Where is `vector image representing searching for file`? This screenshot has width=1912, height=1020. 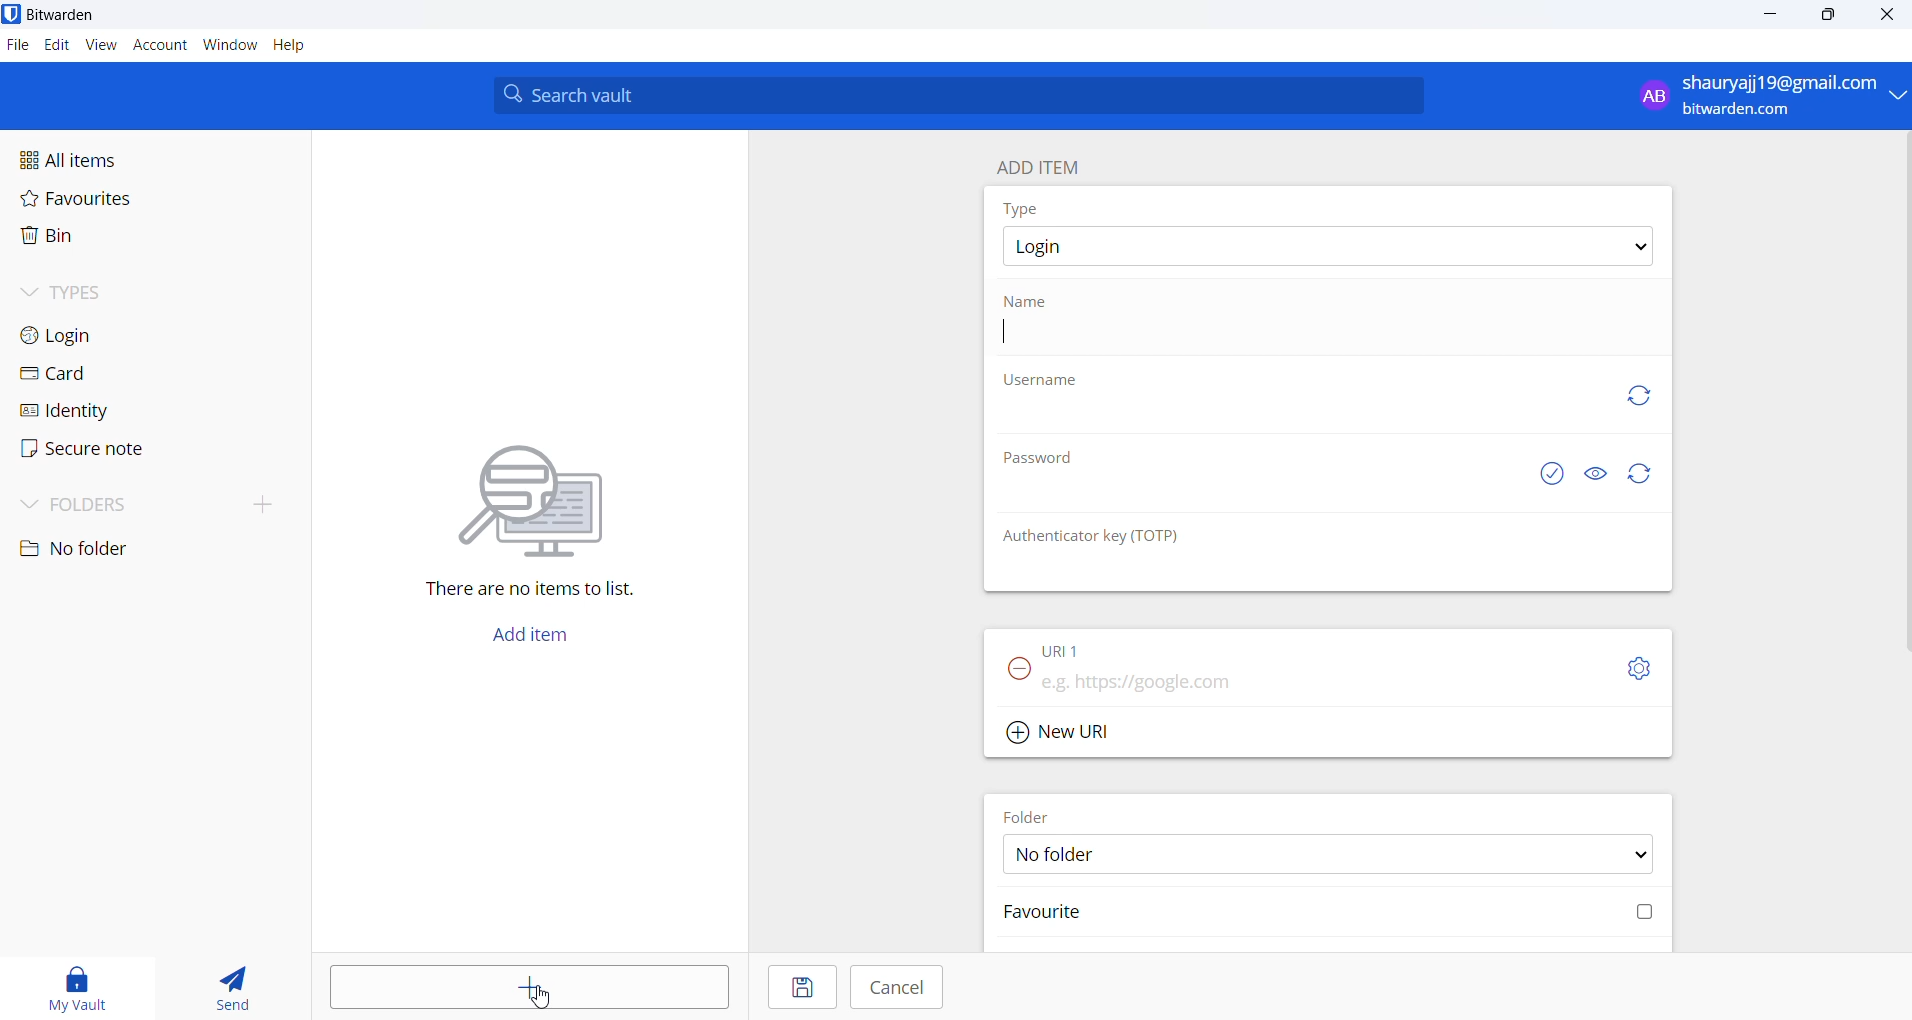
vector image representing searching for file is located at coordinates (544, 487).